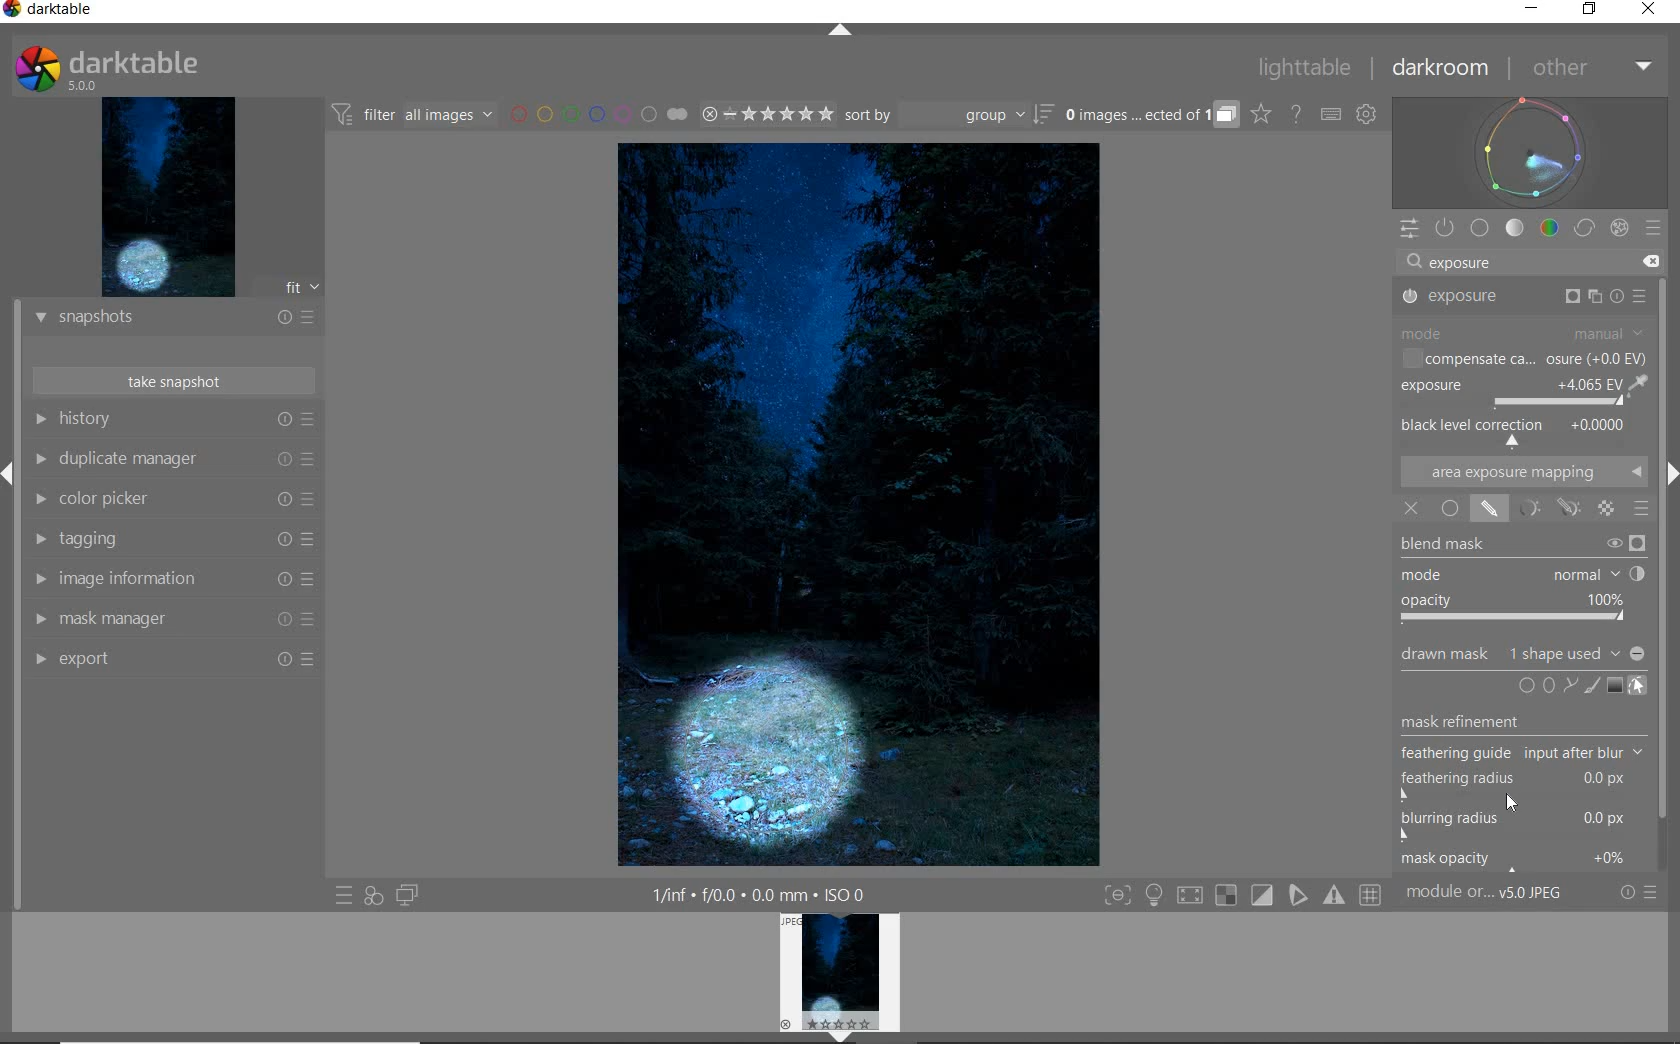  What do you see at coordinates (763, 757) in the screenshot?
I see `CIRCLE ADDED` at bounding box center [763, 757].